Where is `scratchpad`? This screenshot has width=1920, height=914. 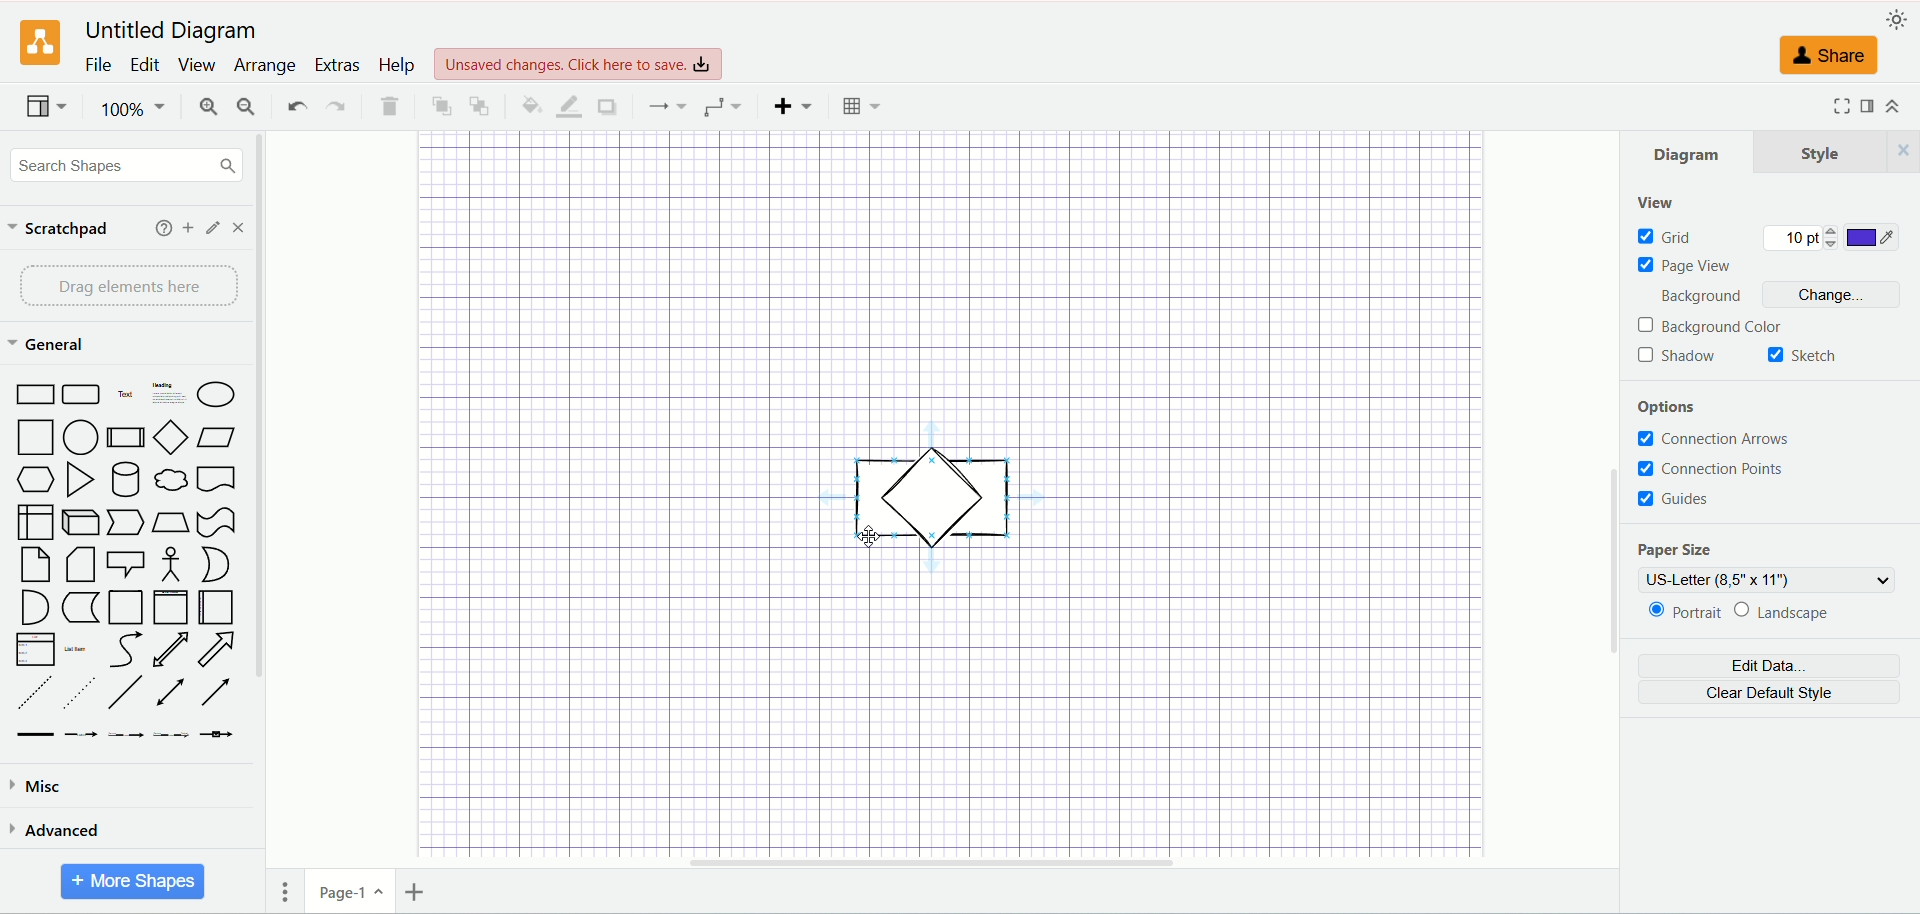
scratchpad is located at coordinates (59, 231).